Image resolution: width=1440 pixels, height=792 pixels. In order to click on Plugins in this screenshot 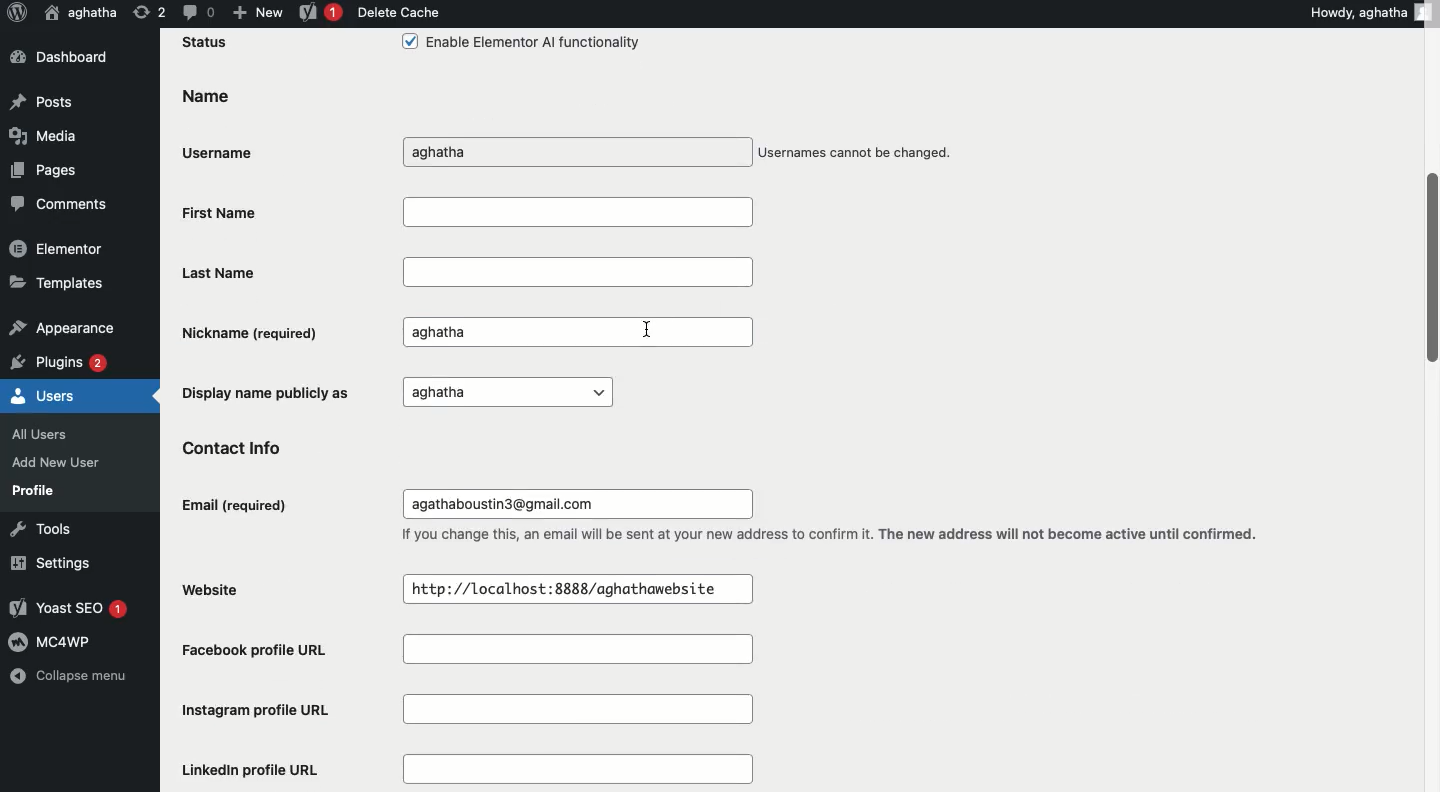, I will do `click(61, 360)`.